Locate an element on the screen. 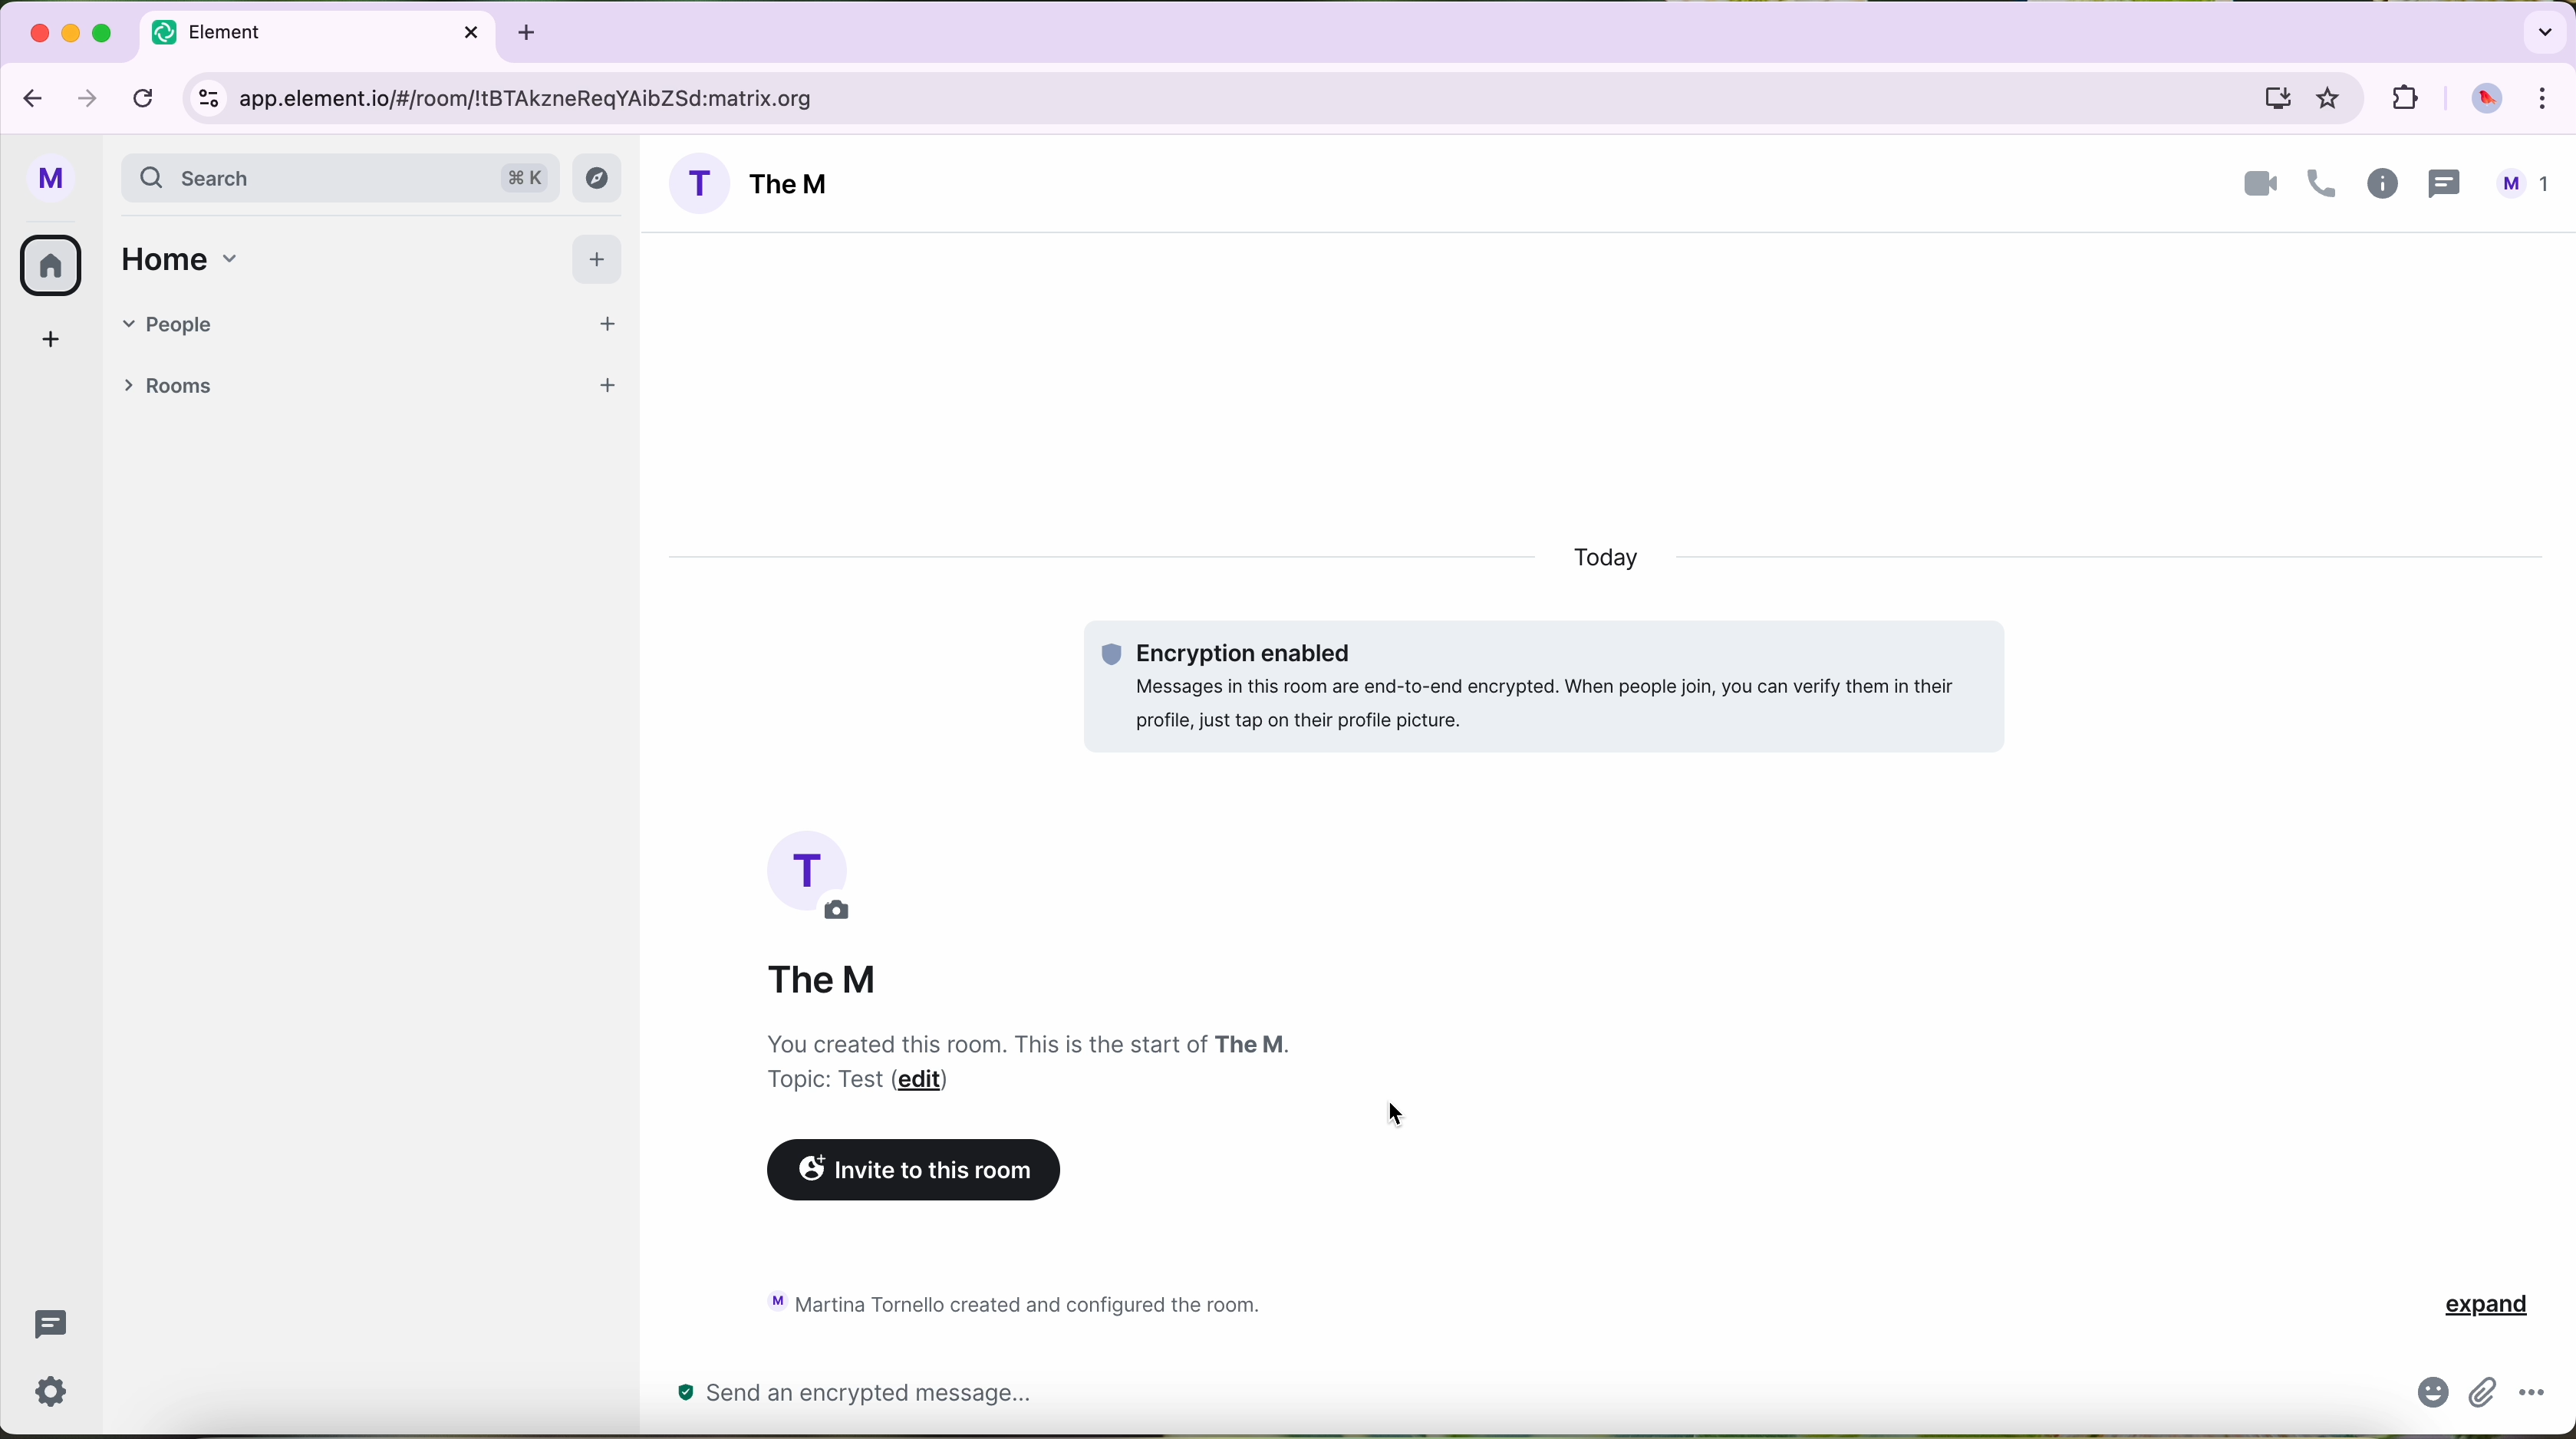 The image size is (2576, 1439). navigate back is located at coordinates (27, 93).